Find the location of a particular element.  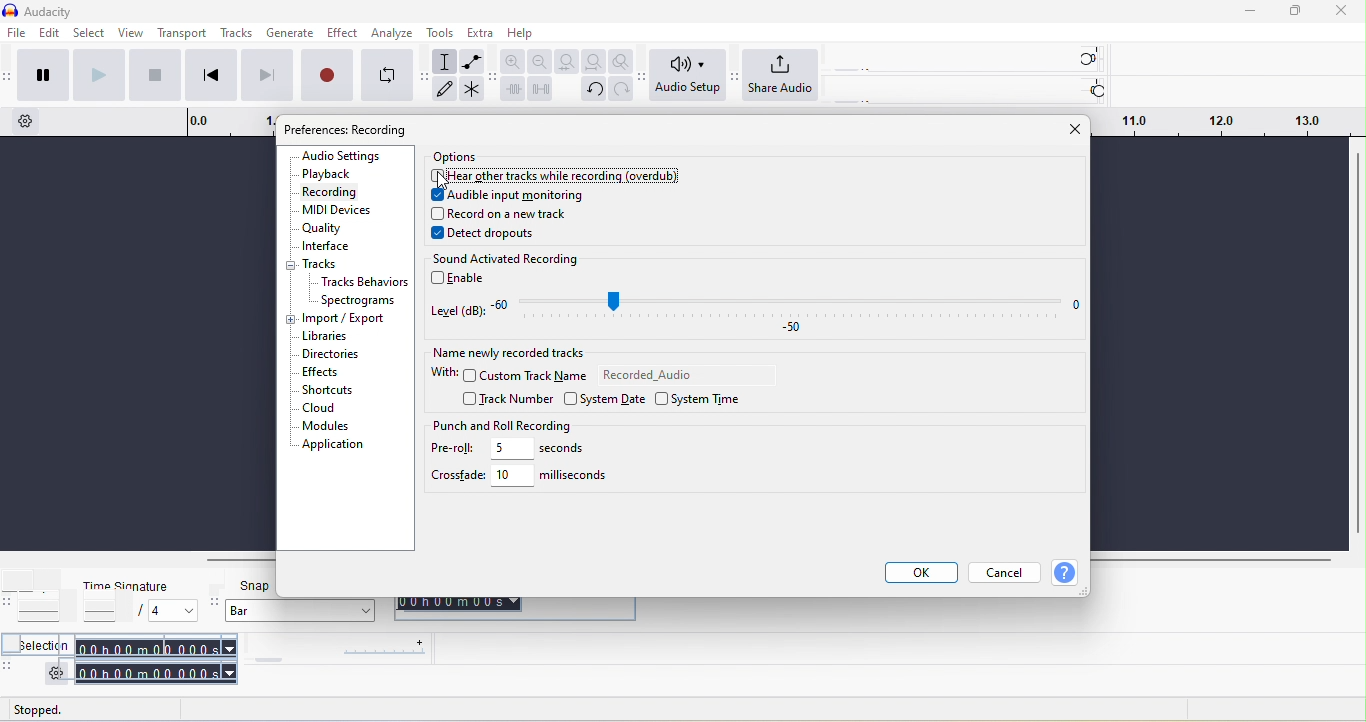

audacity tools toolbar is located at coordinates (424, 76).